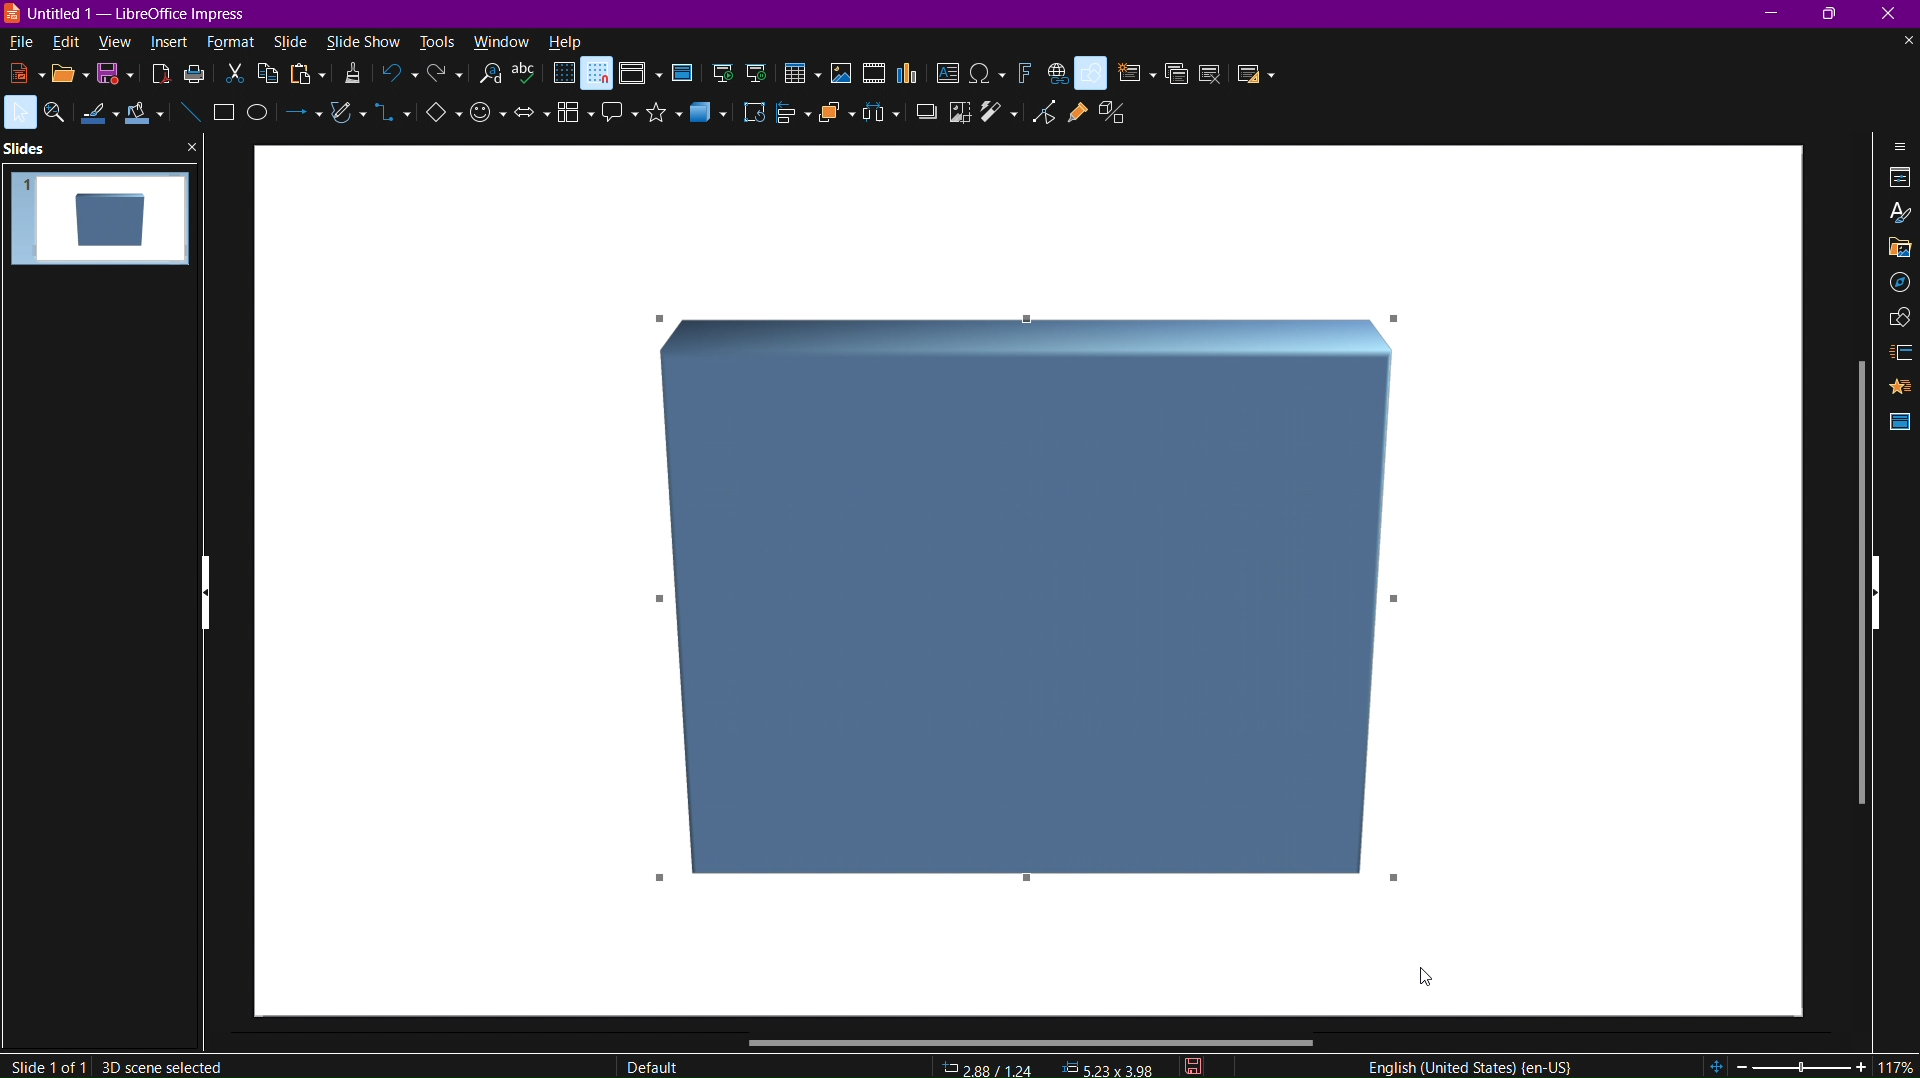 The image size is (1920, 1078). I want to click on New, so click(18, 72).